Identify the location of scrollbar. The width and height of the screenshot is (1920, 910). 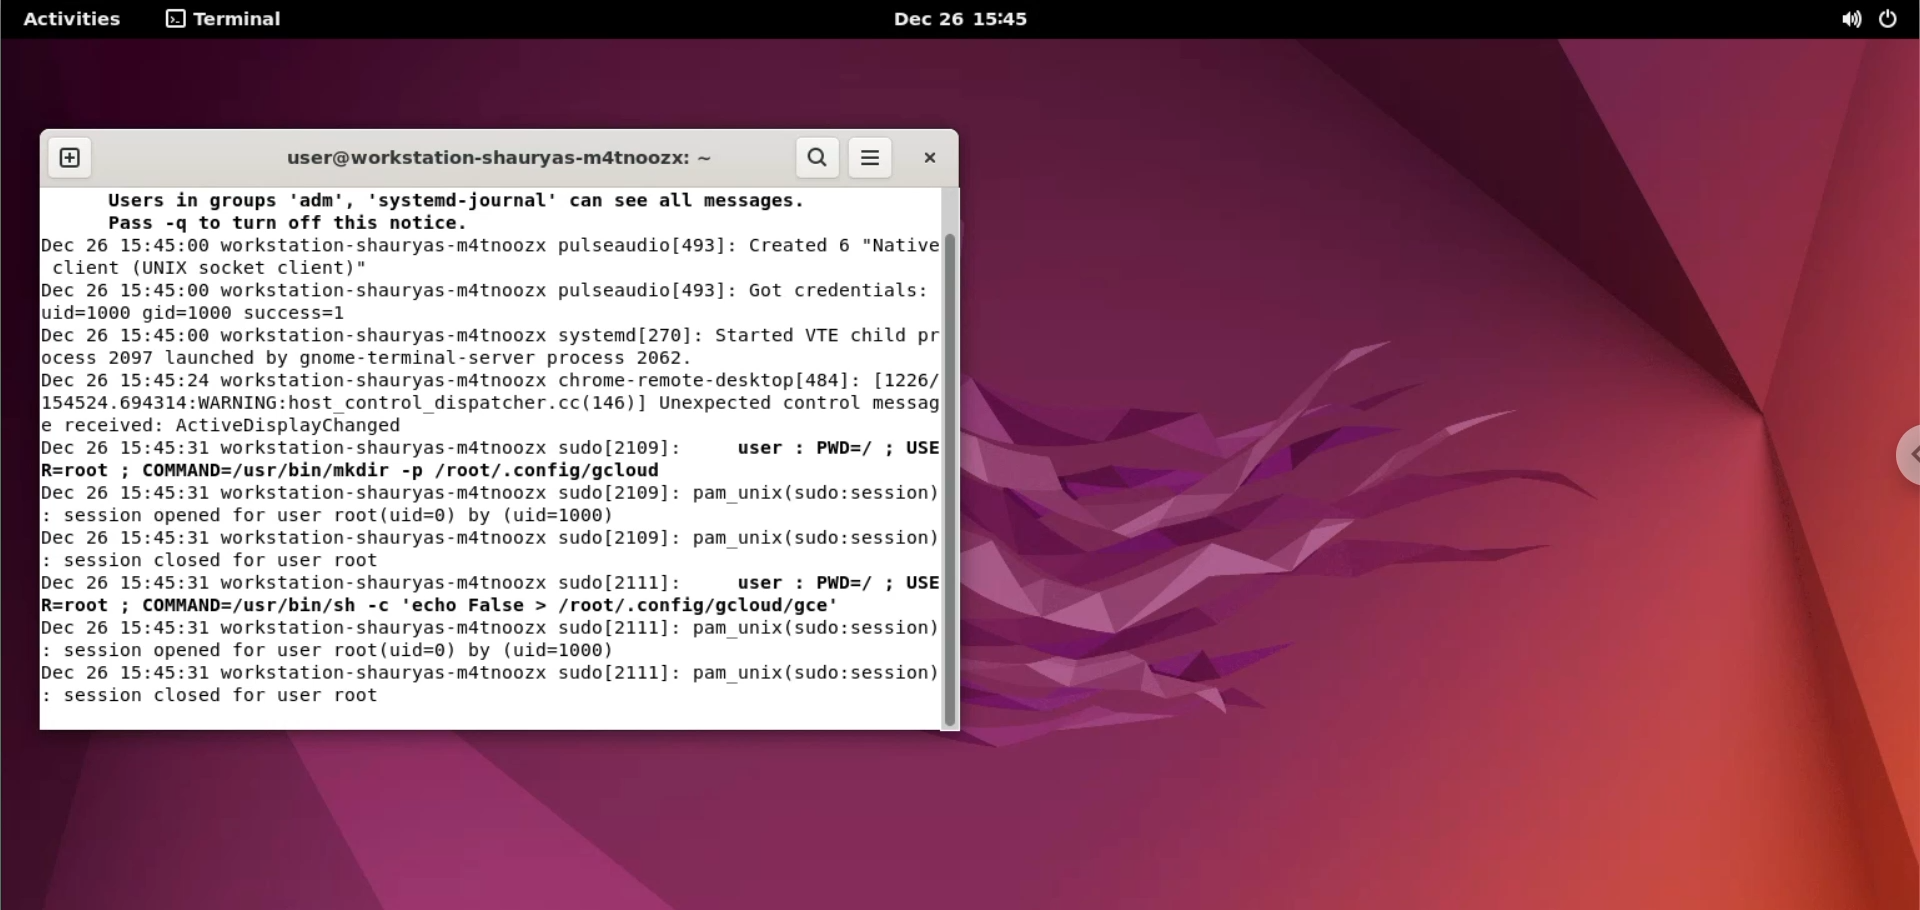
(951, 460).